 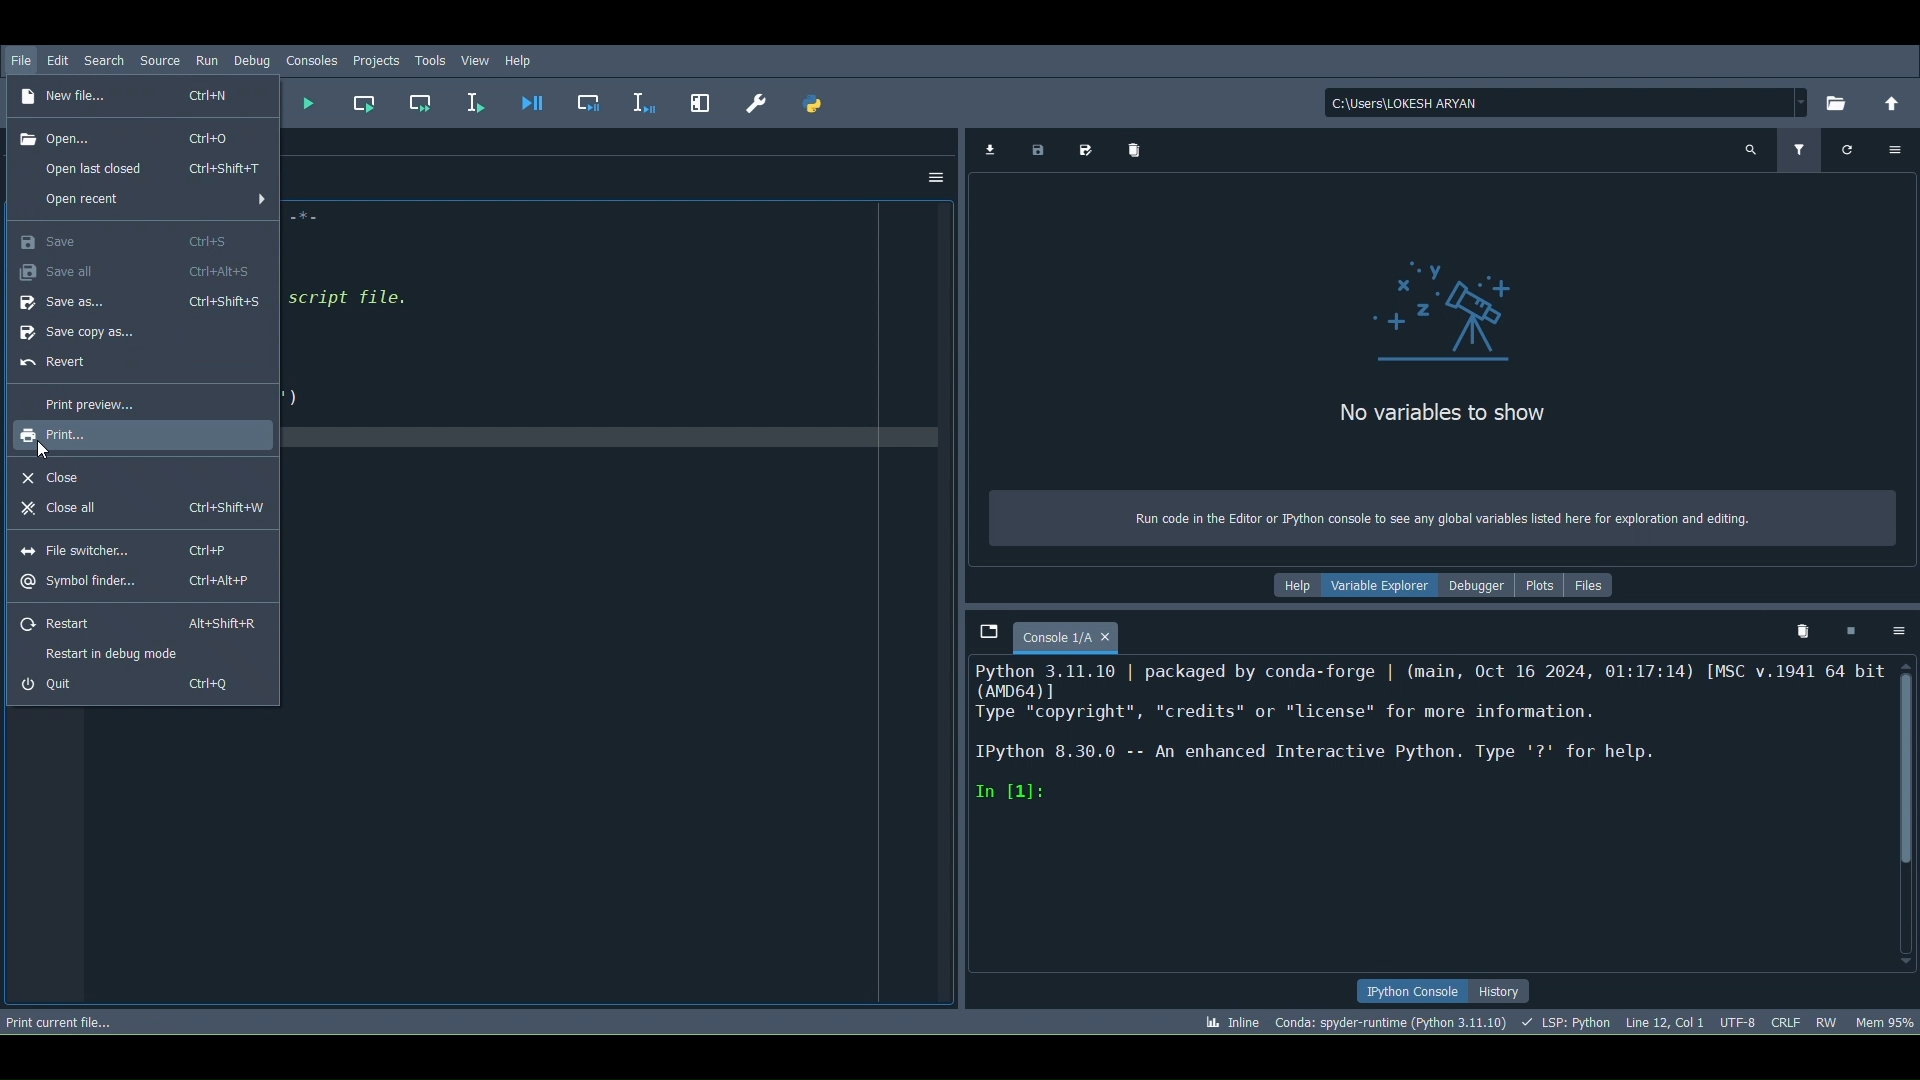 I want to click on File, so click(x=20, y=62).